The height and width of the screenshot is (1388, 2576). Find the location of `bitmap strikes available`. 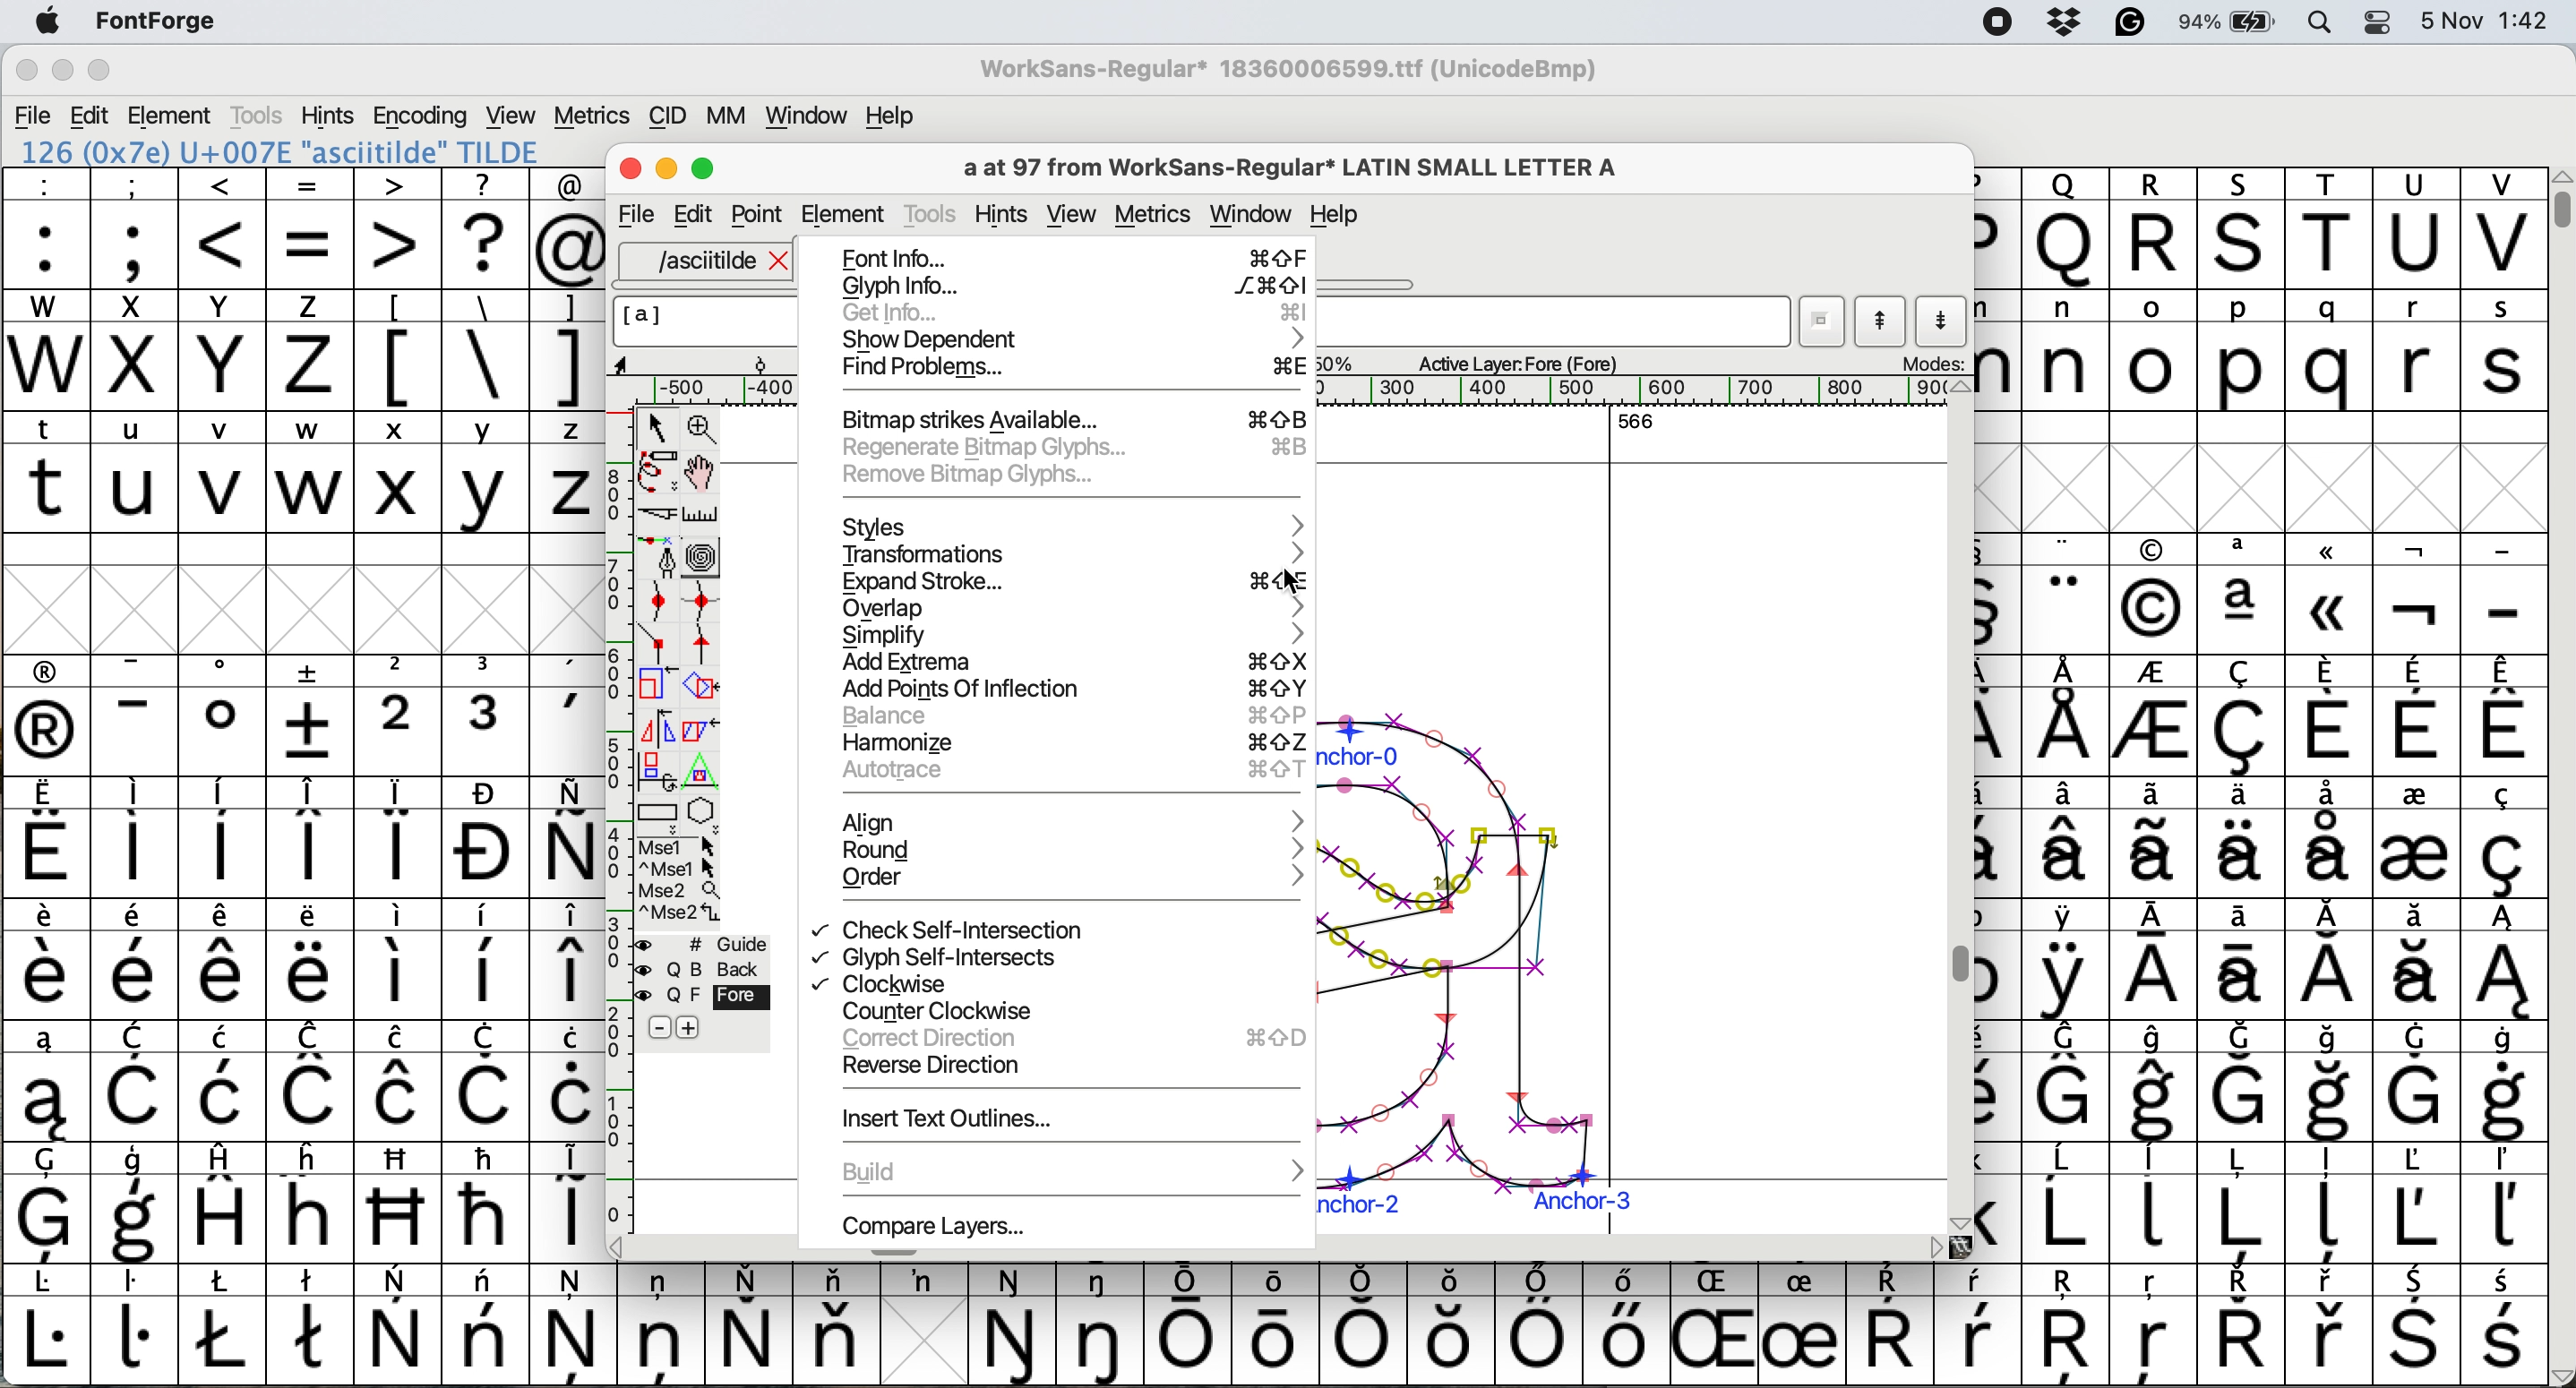

bitmap strikes available is located at coordinates (1073, 418).